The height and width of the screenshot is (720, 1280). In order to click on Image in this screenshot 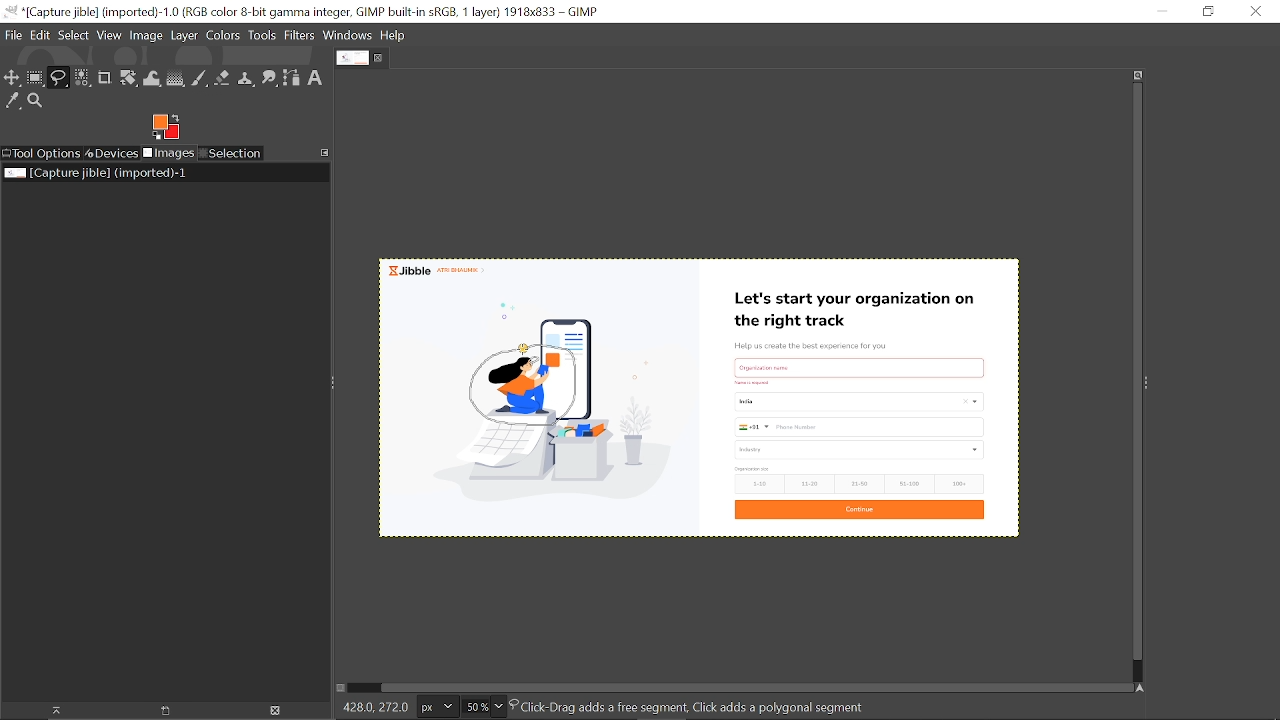, I will do `click(146, 34)`.